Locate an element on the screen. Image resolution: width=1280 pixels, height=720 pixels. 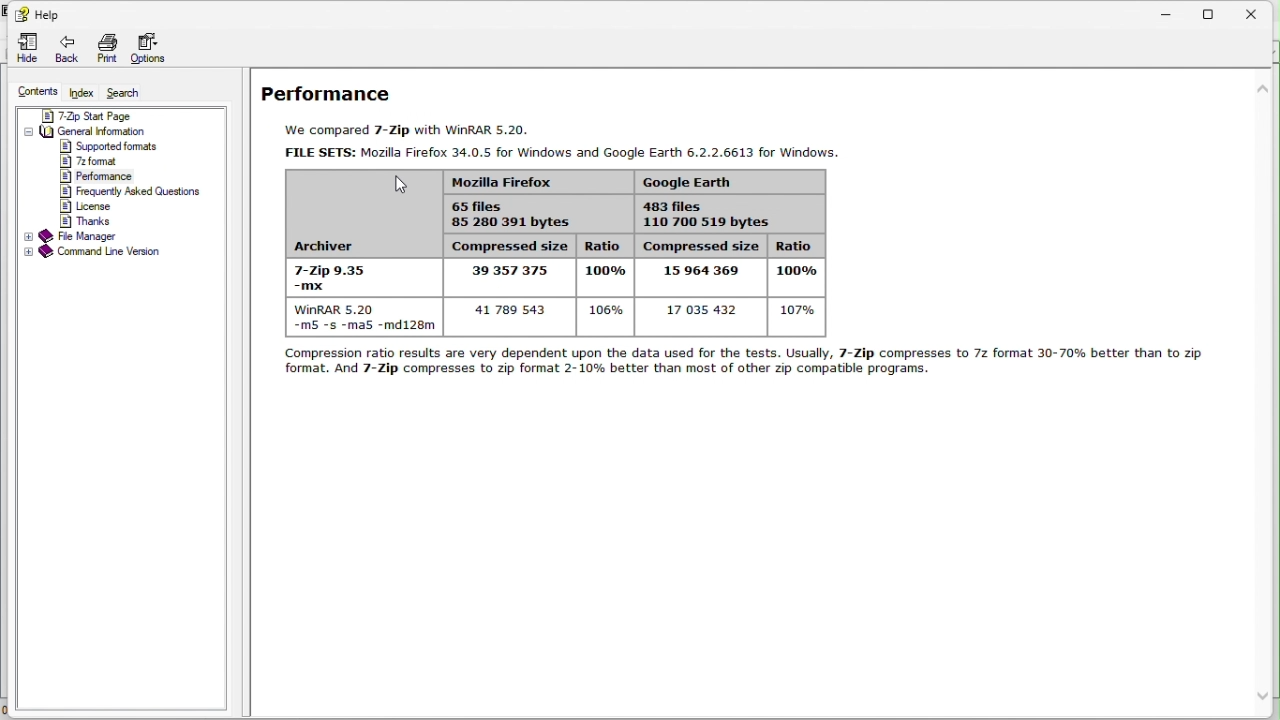
7 zip format is located at coordinates (90, 161).